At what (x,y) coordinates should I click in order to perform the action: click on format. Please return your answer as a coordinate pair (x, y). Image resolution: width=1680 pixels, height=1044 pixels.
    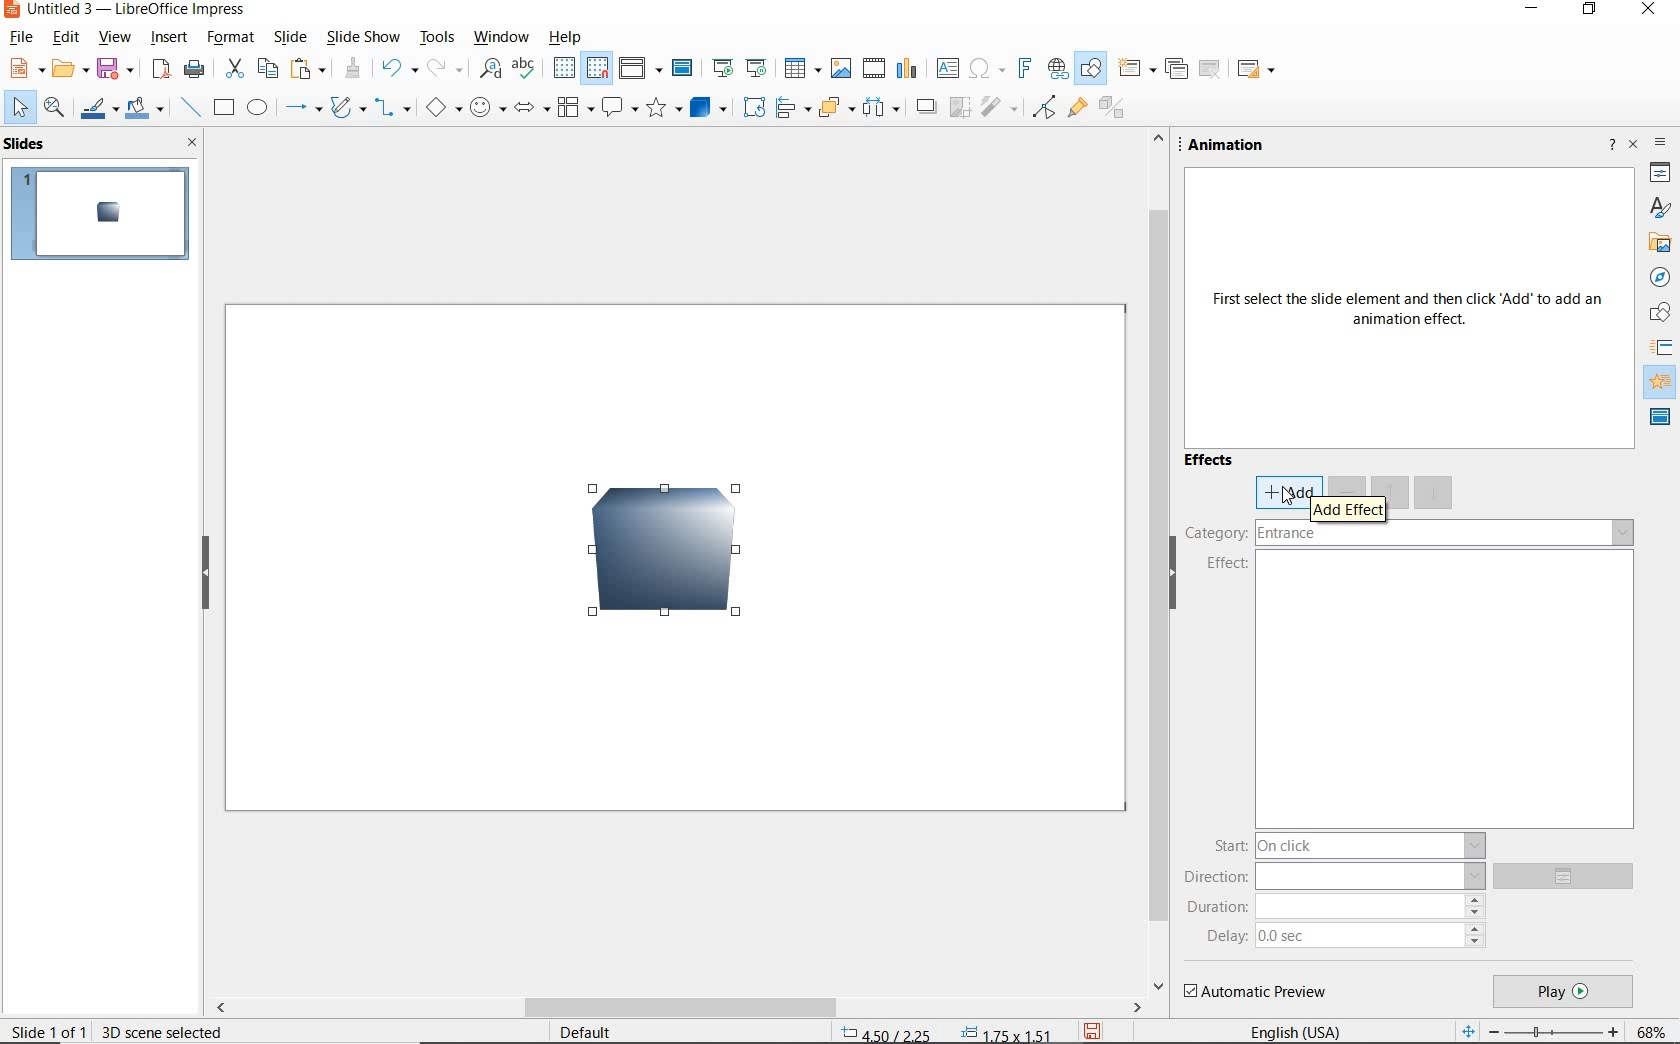
    Looking at the image, I should click on (228, 37).